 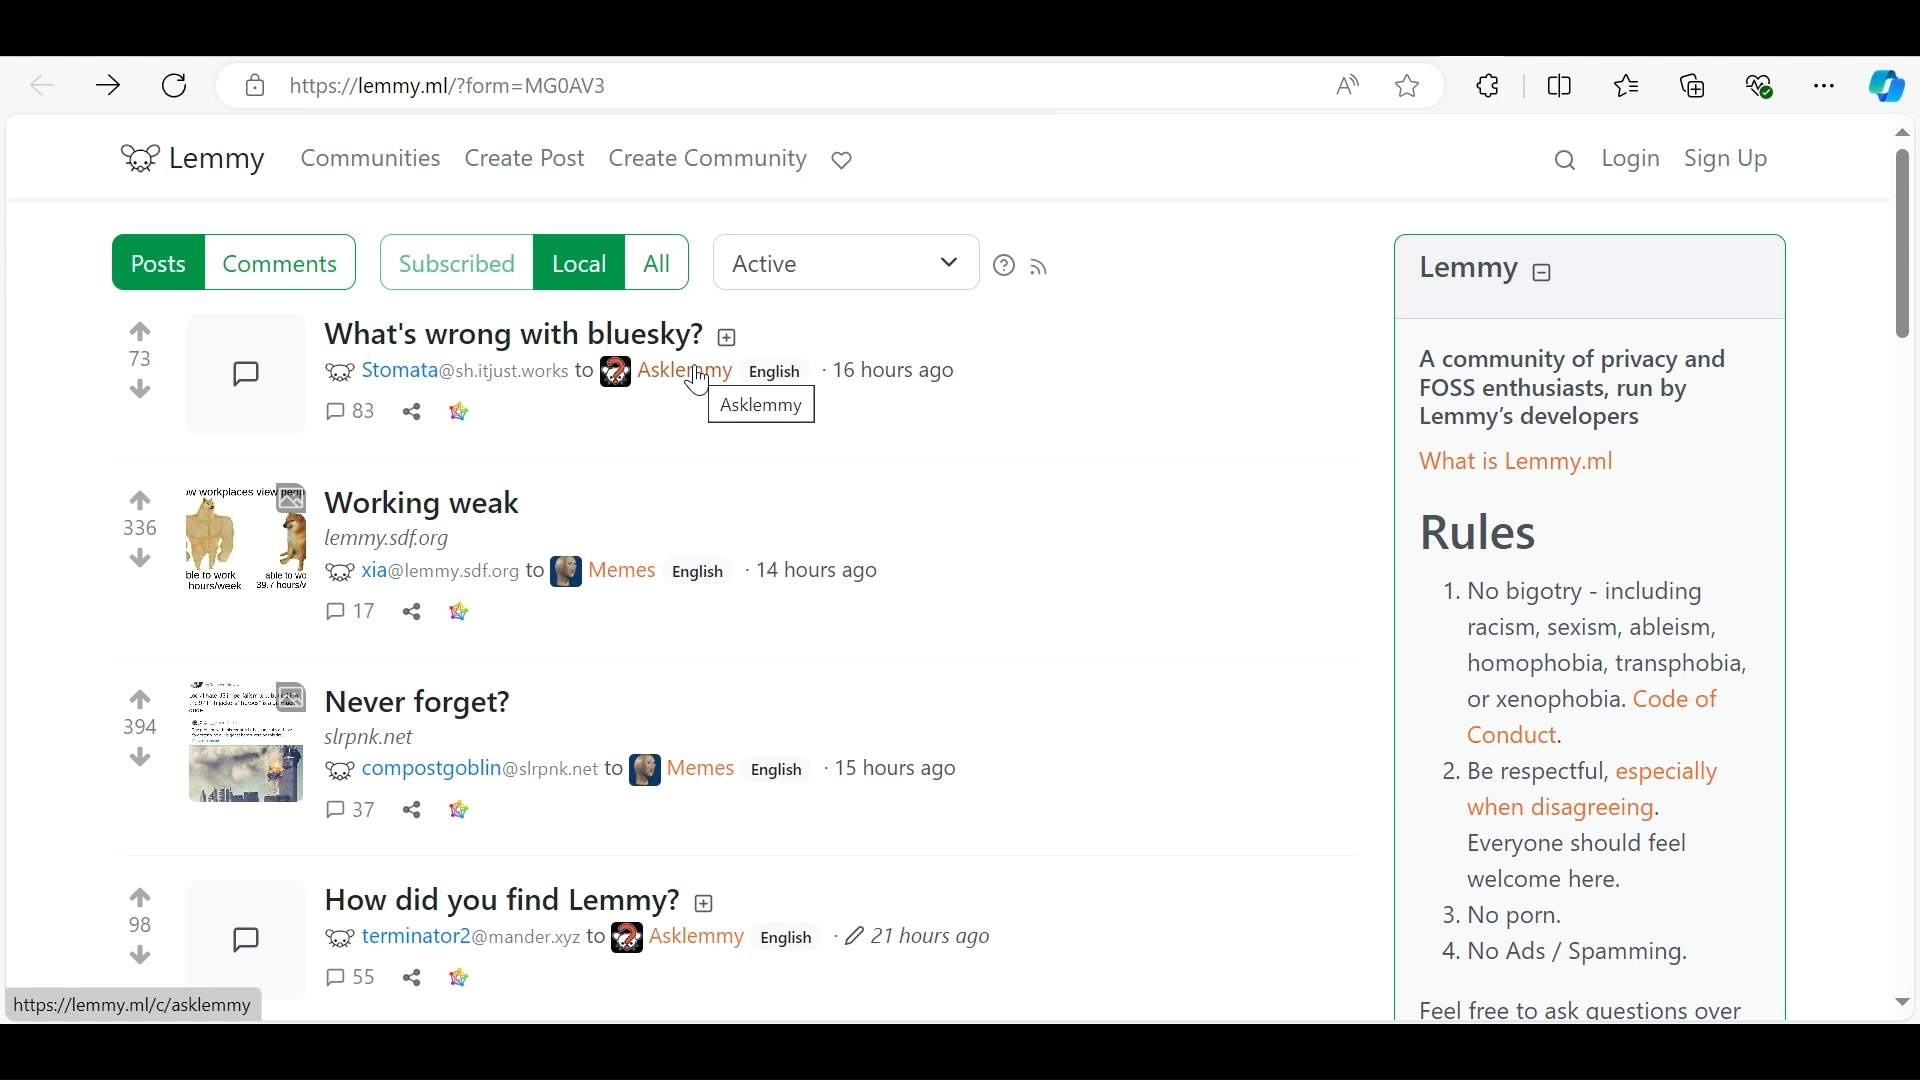 What do you see at coordinates (843, 160) in the screenshot?
I see `Support lemmy` at bounding box center [843, 160].